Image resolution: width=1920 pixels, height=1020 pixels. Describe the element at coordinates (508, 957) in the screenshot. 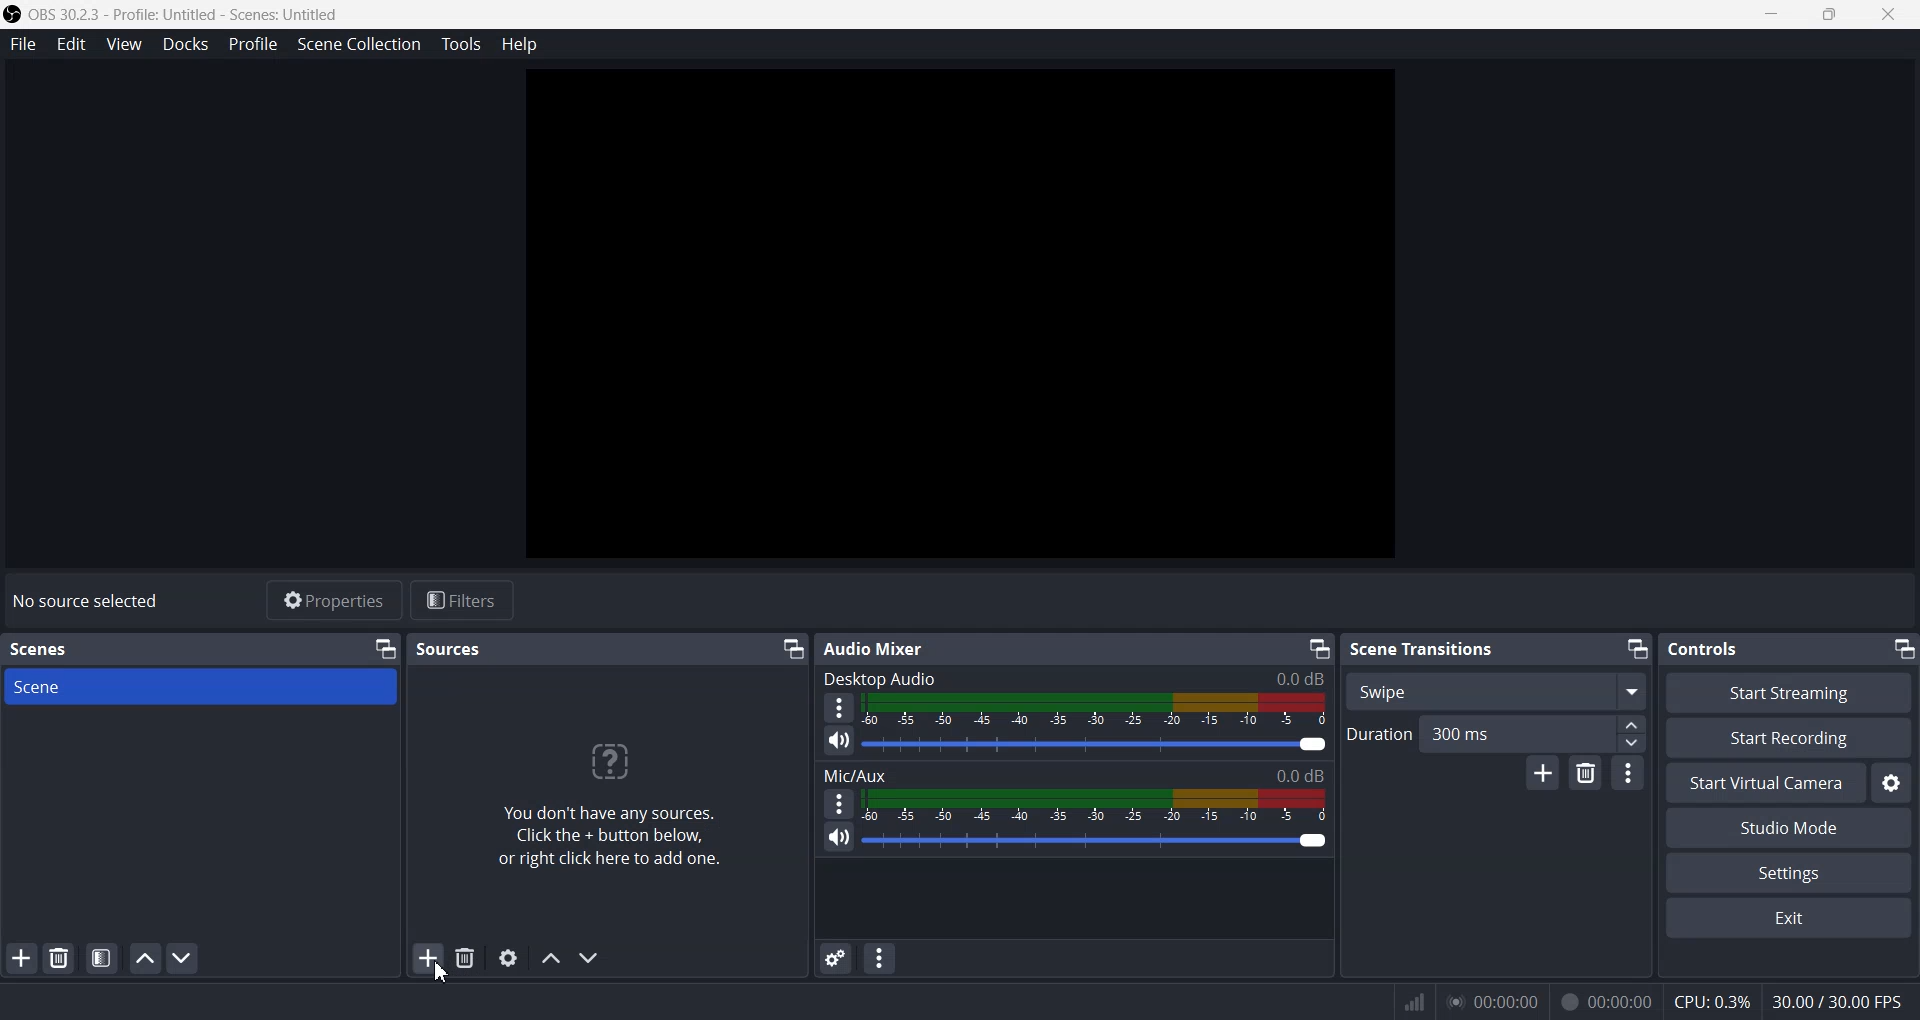

I see `Open source properties` at that location.